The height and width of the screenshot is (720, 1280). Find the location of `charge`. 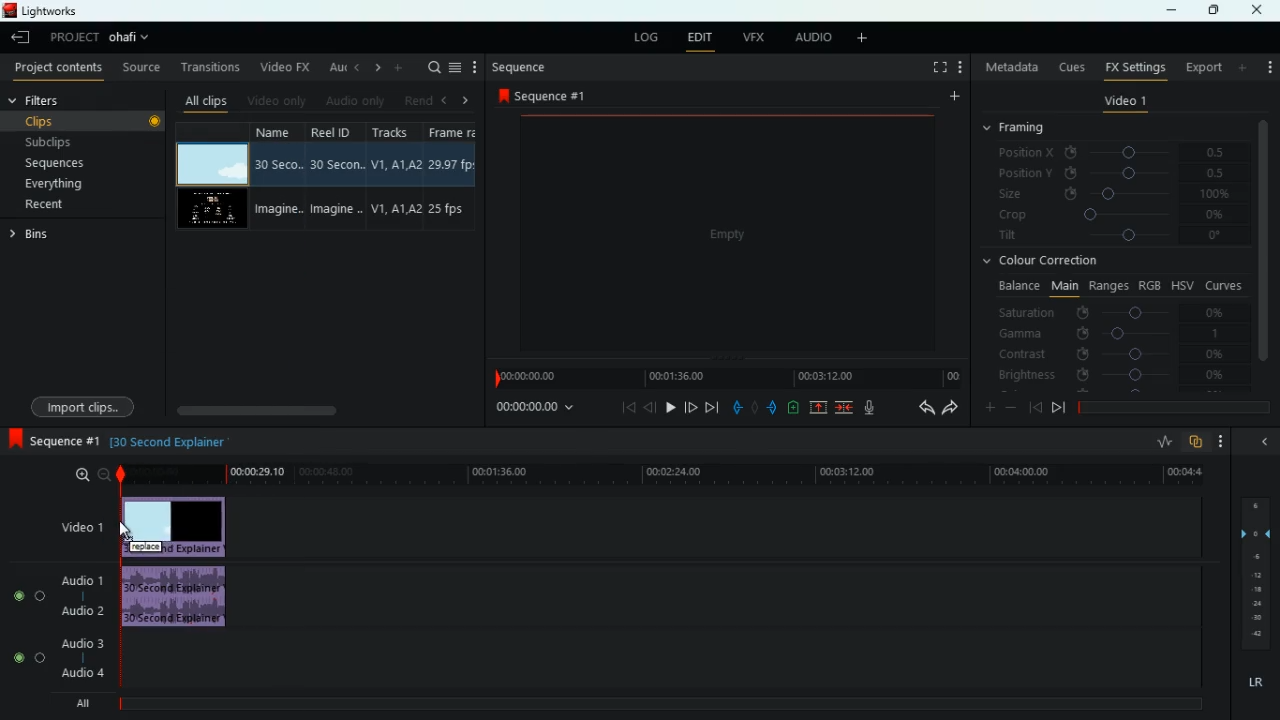

charge is located at coordinates (794, 407).